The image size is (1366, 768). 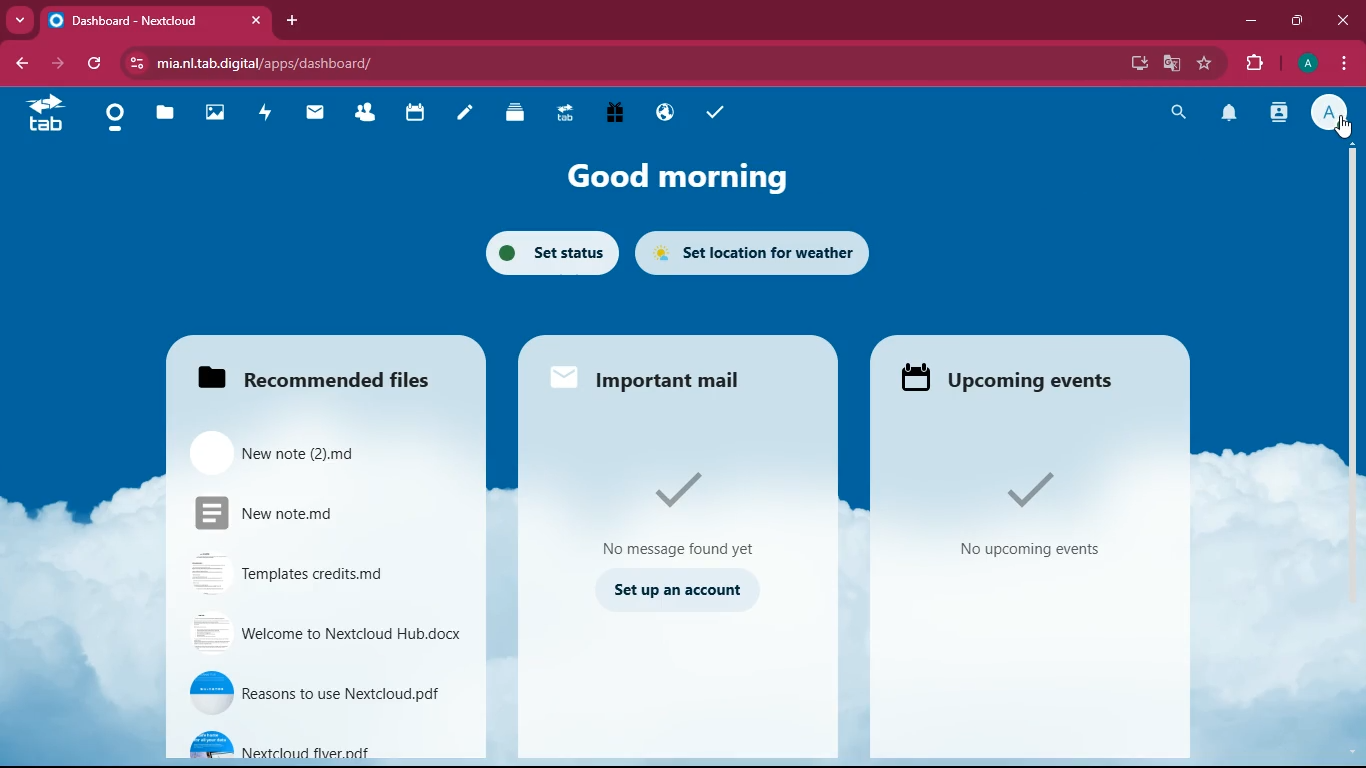 I want to click on favorite, so click(x=1206, y=63).